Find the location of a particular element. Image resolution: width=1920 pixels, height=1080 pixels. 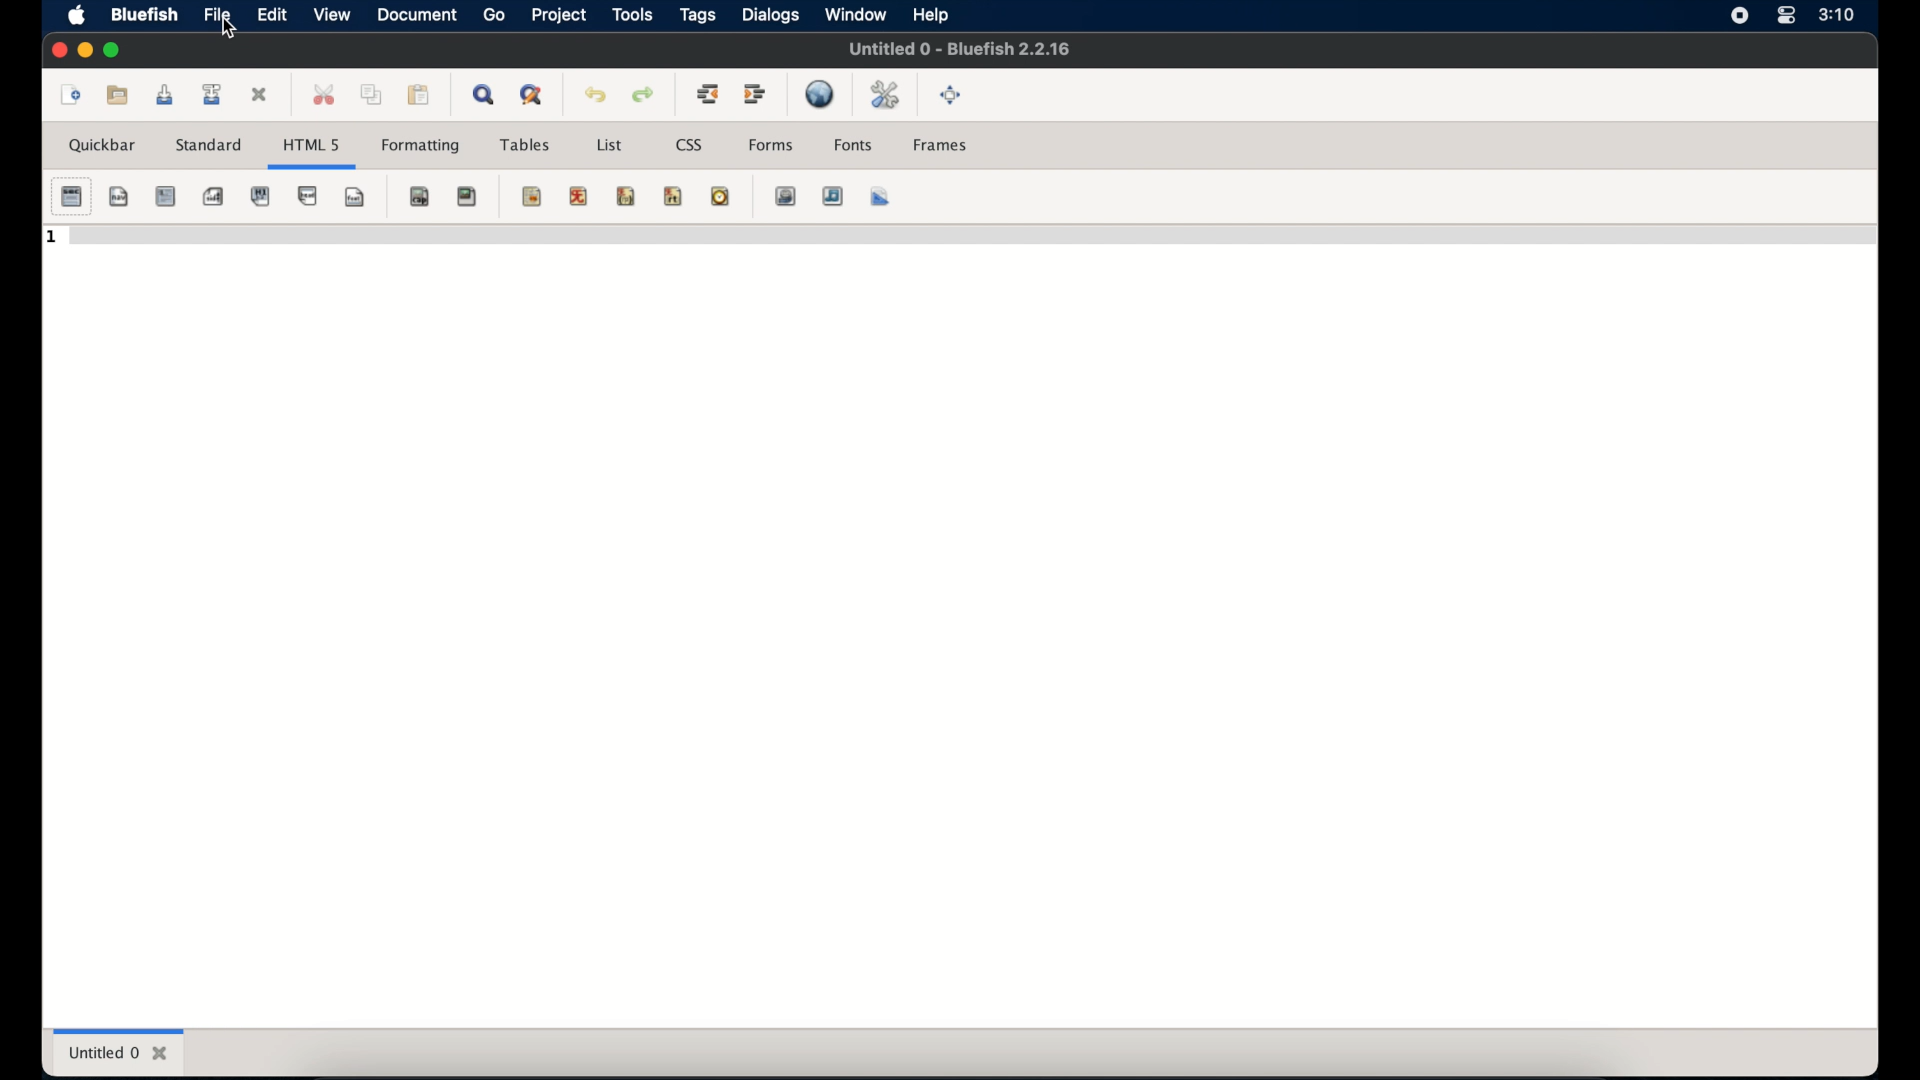

strong is located at coordinates (165, 196).